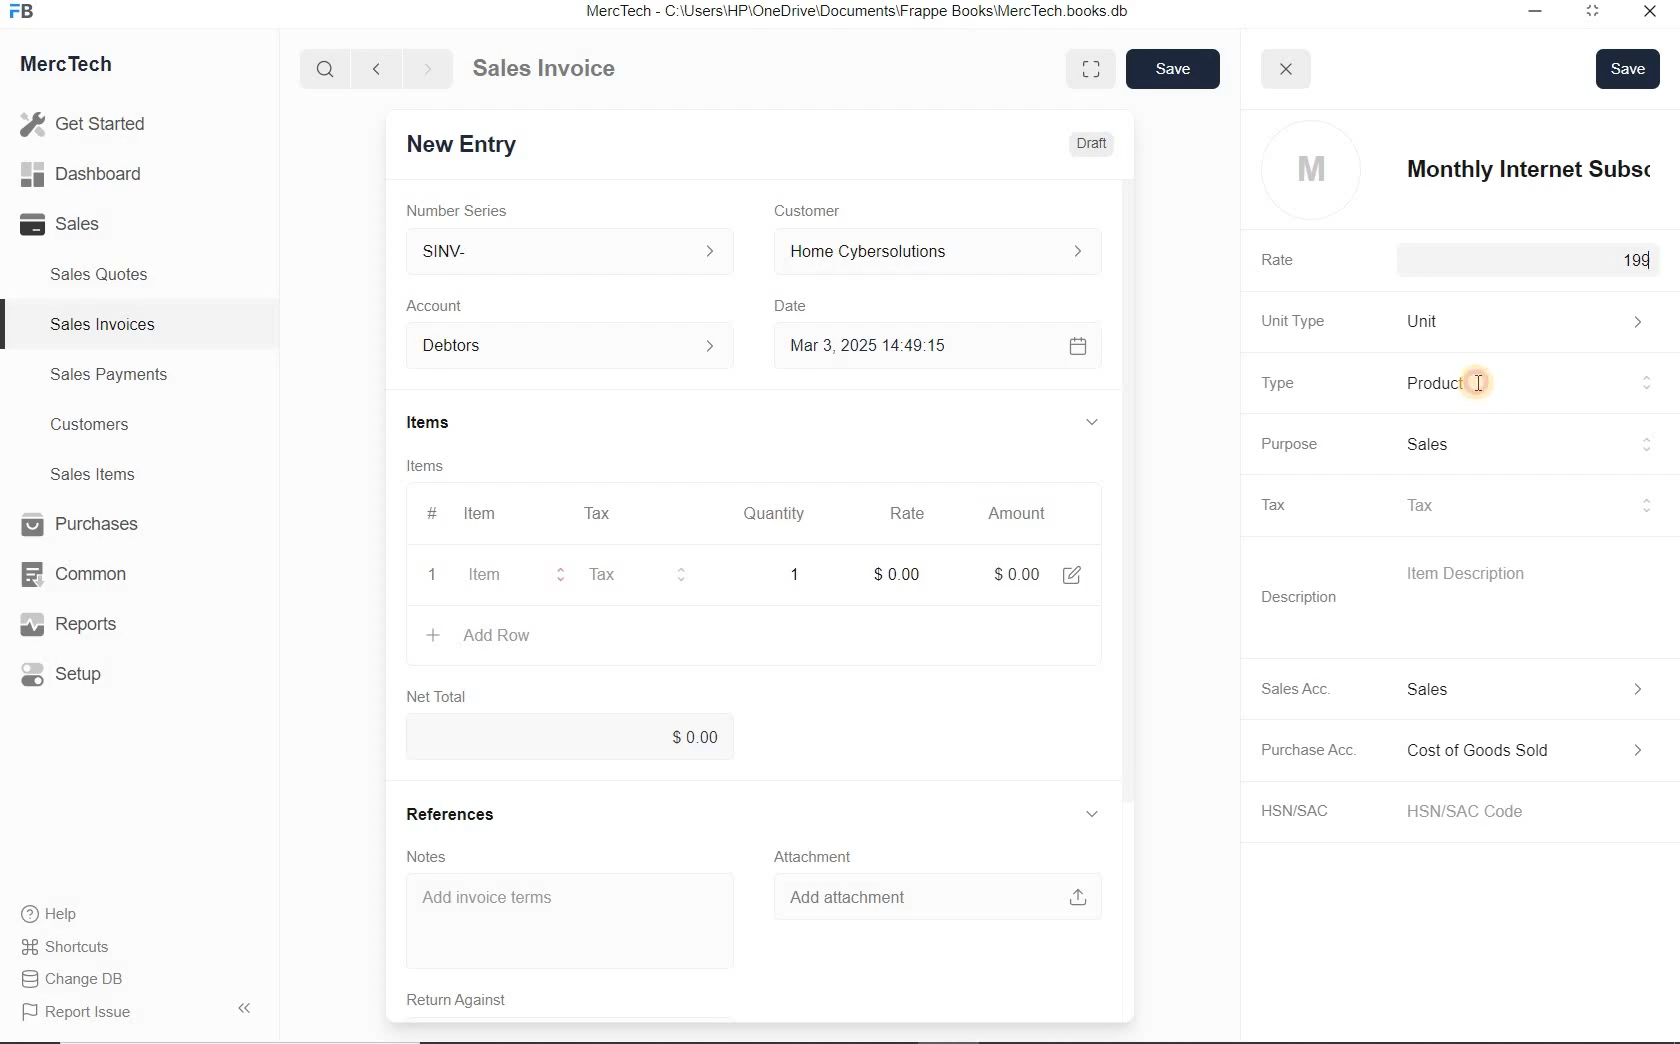 Image resolution: width=1680 pixels, height=1044 pixels. I want to click on Close, so click(1648, 14).